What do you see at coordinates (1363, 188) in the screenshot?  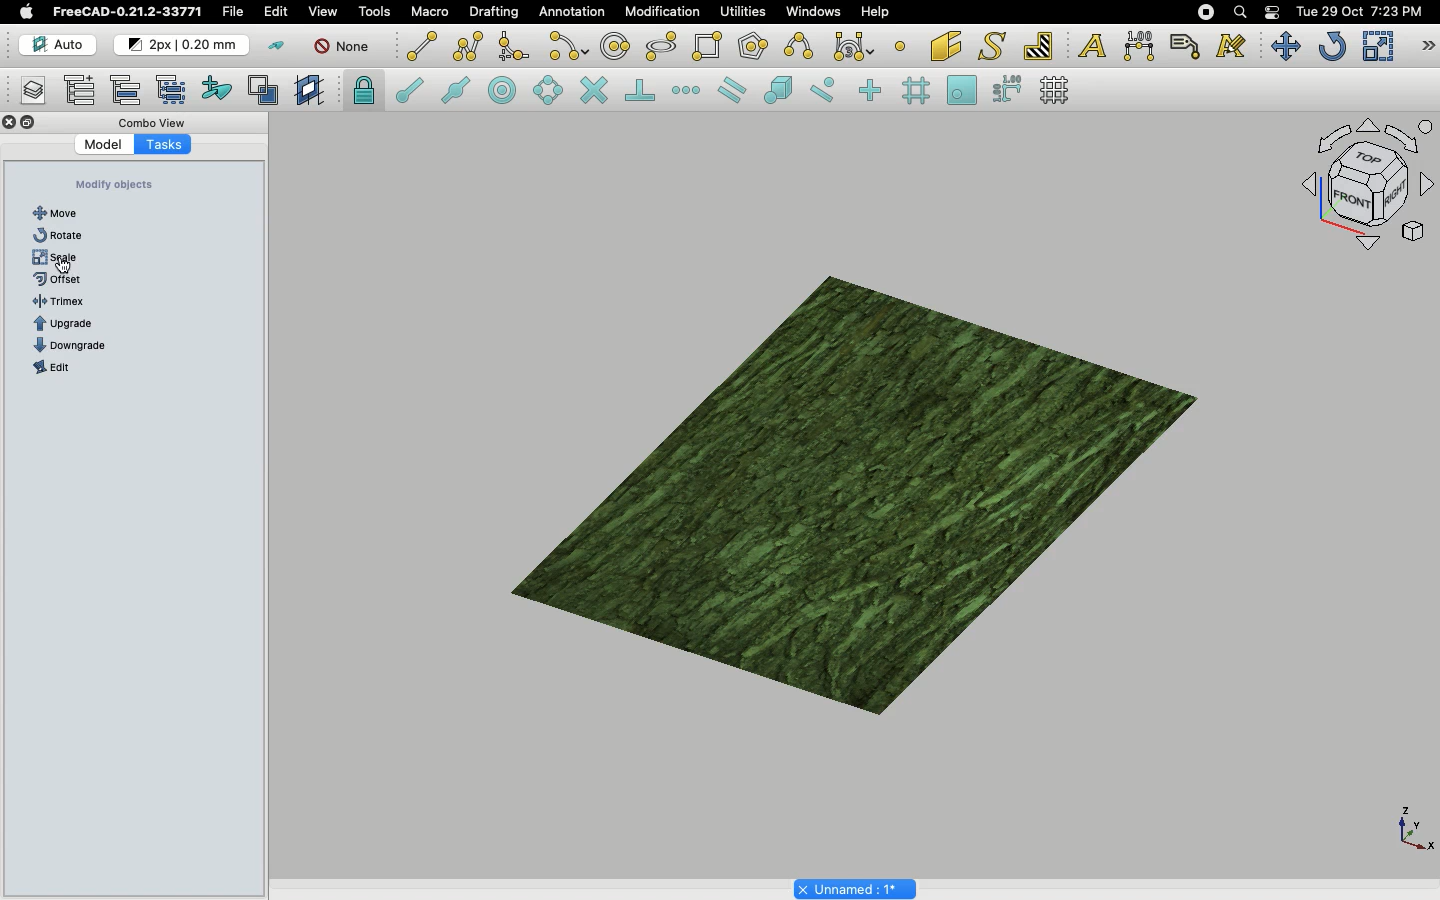 I see `Navigation styles` at bounding box center [1363, 188].